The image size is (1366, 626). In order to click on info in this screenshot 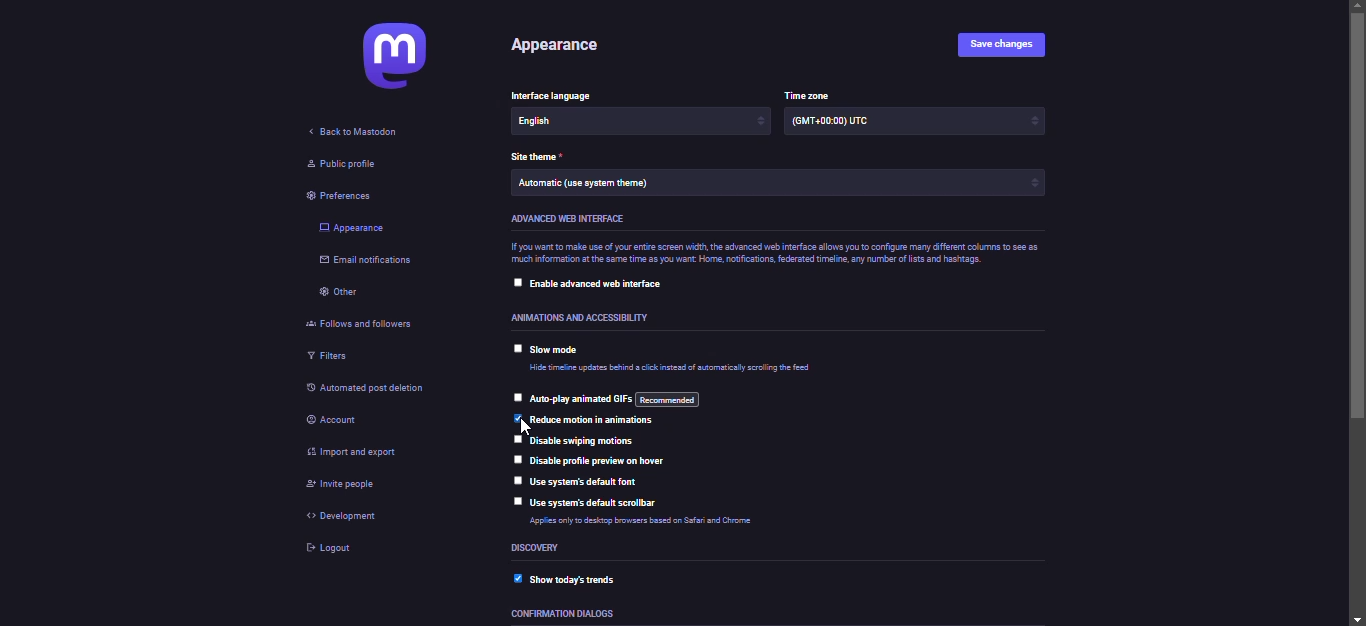, I will do `click(668, 521)`.